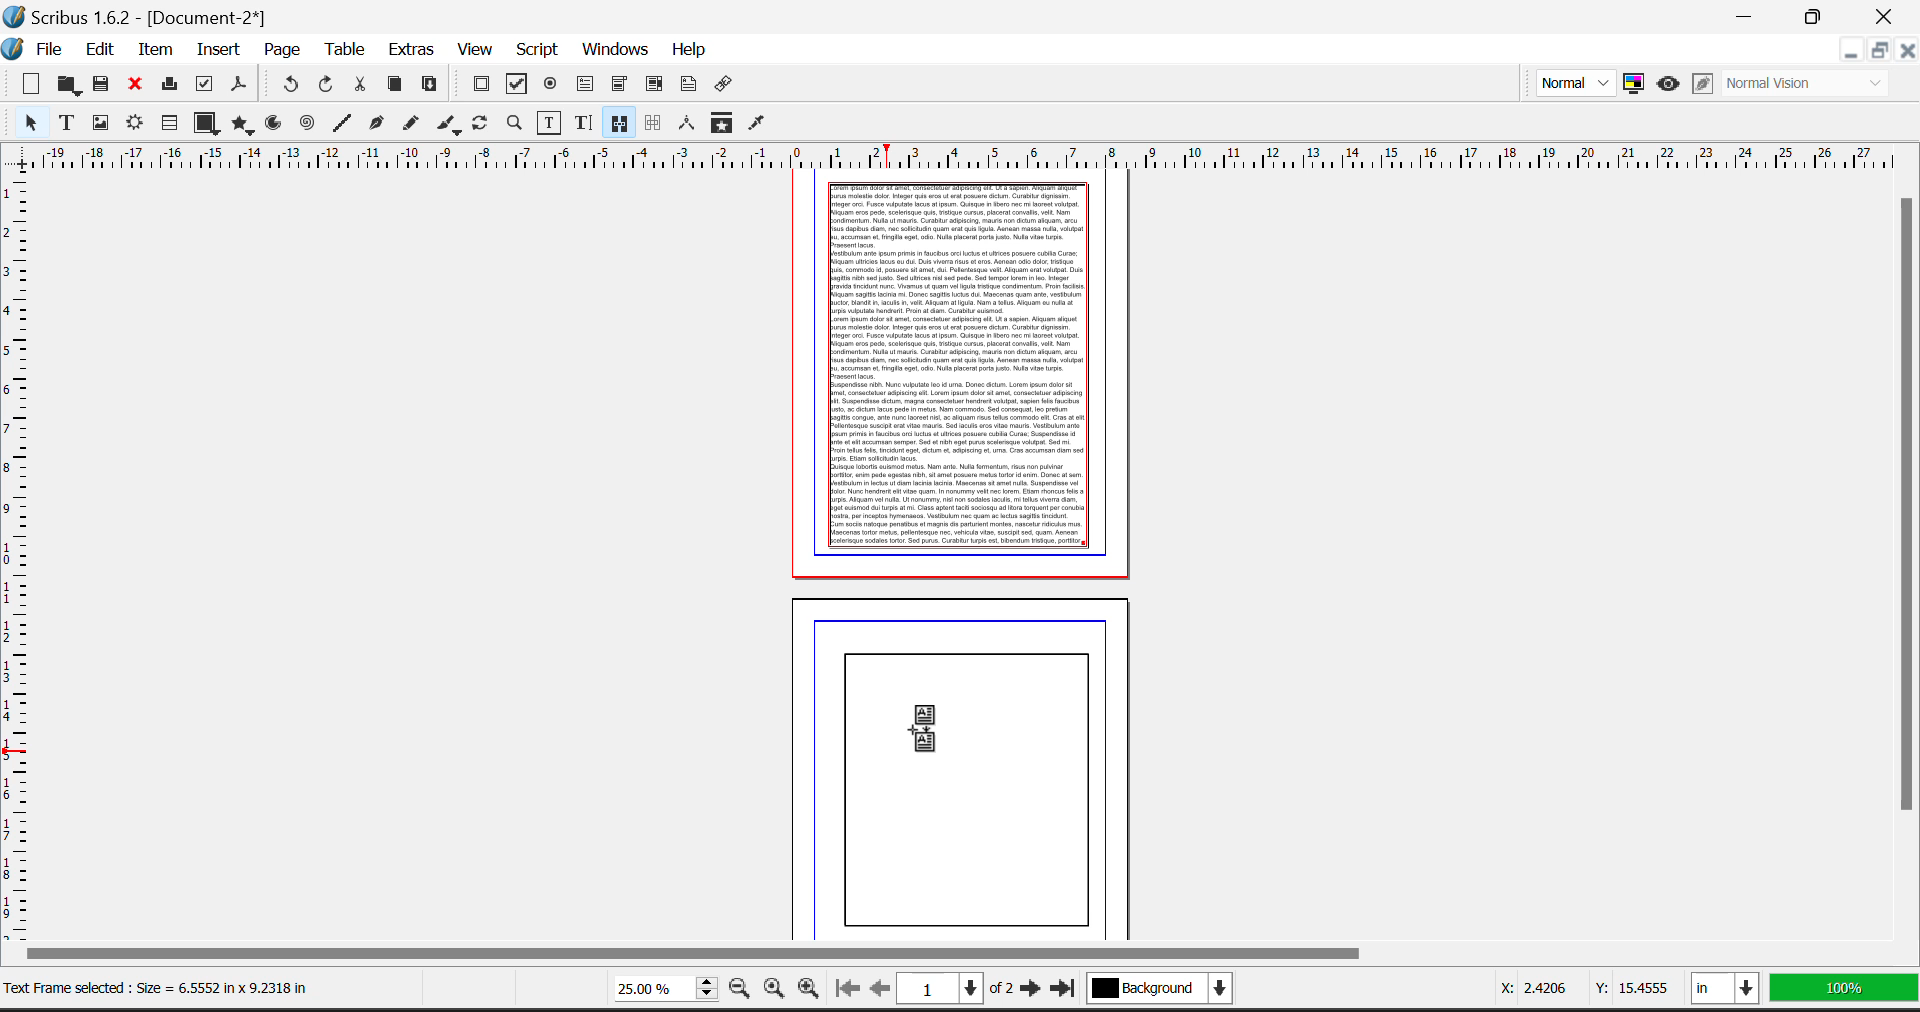 The width and height of the screenshot is (1920, 1012). What do you see at coordinates (538, 51) in the screenshot?
I see `Script` at bounding box center [538, 51].